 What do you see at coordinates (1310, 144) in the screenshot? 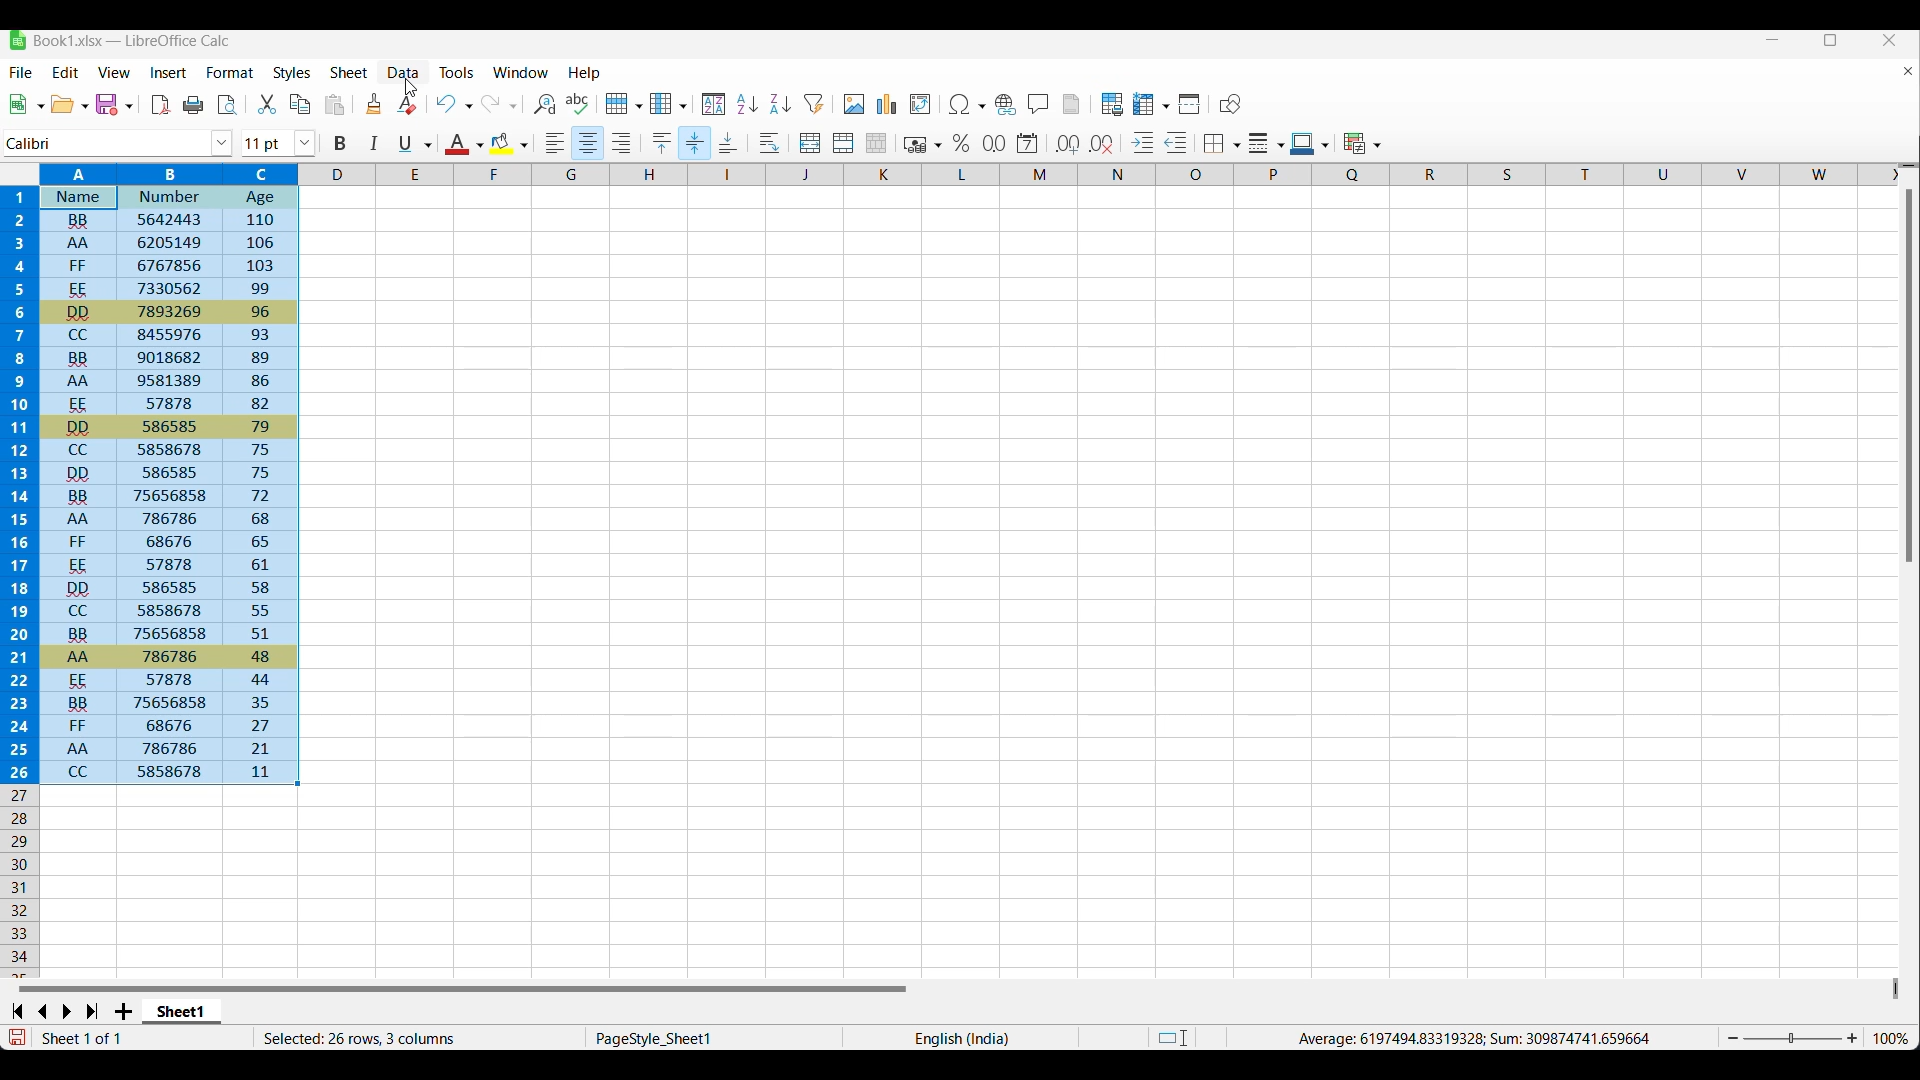
I see `Current border color and other border color options` at bounding box center [1310, 144].